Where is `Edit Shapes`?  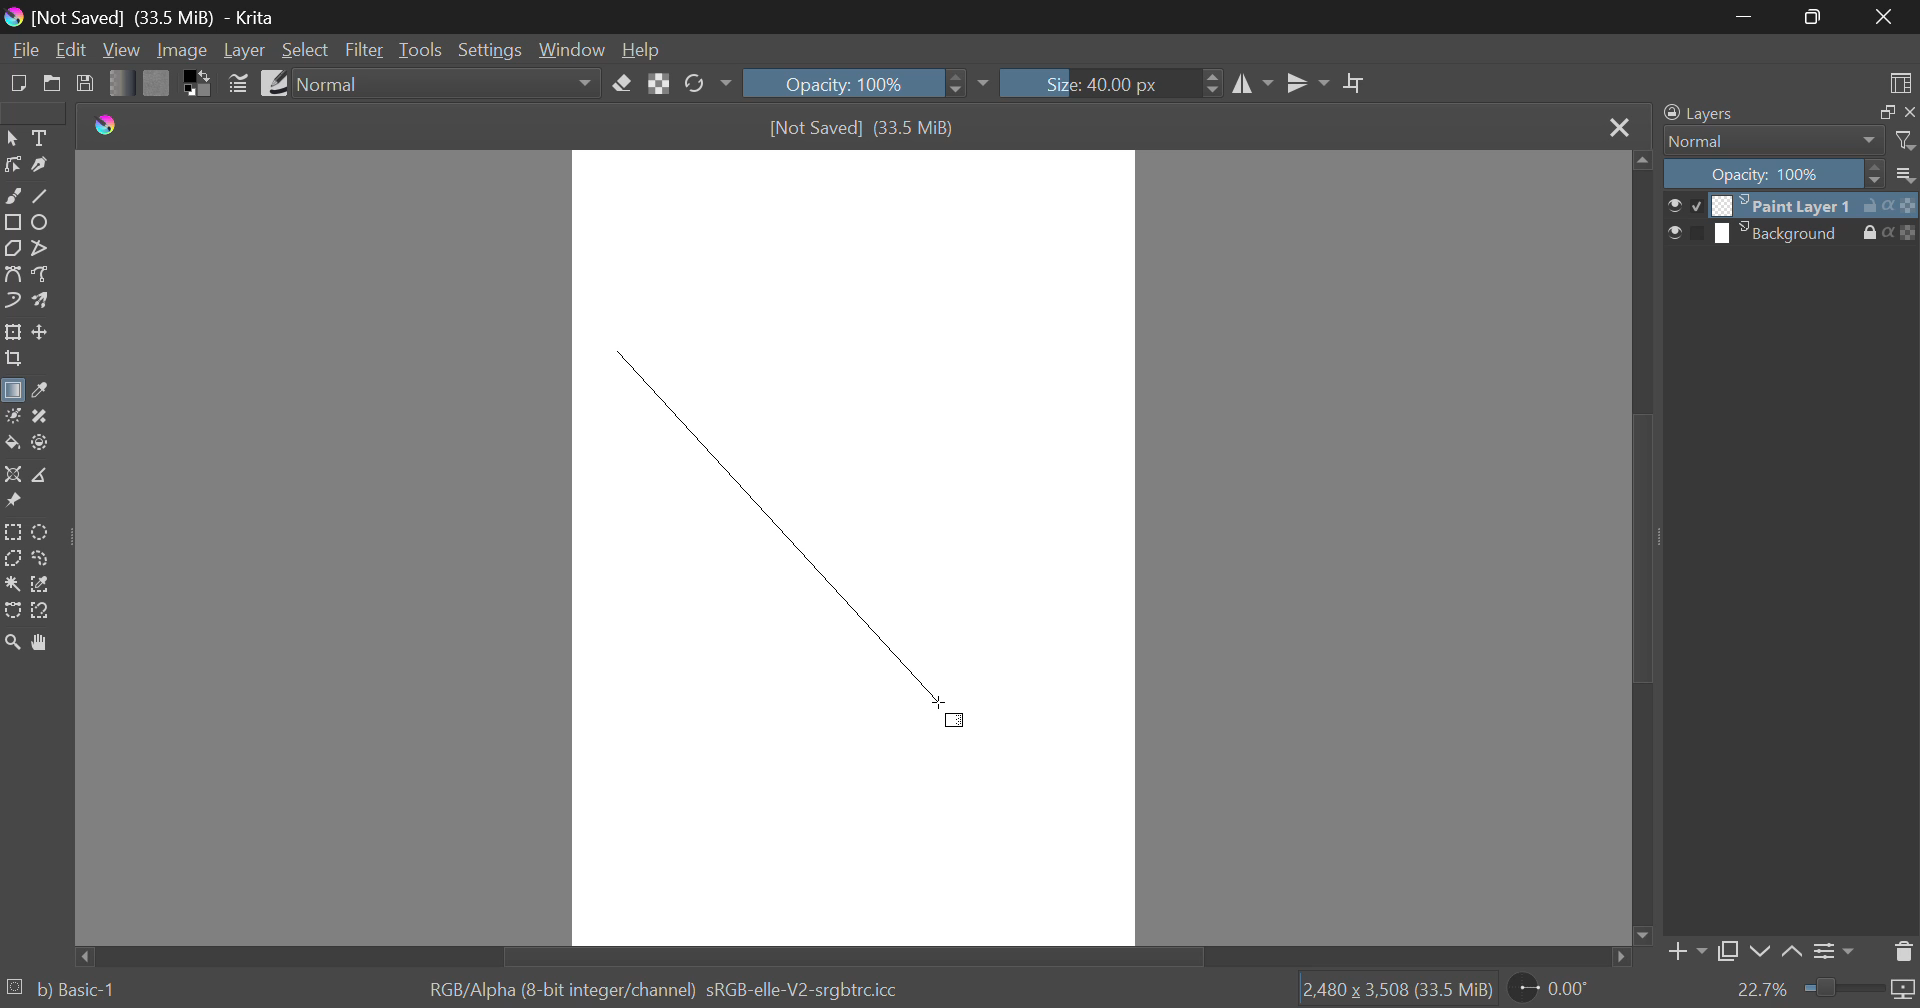 Edit Shapes is located at coordinates (12, 165).